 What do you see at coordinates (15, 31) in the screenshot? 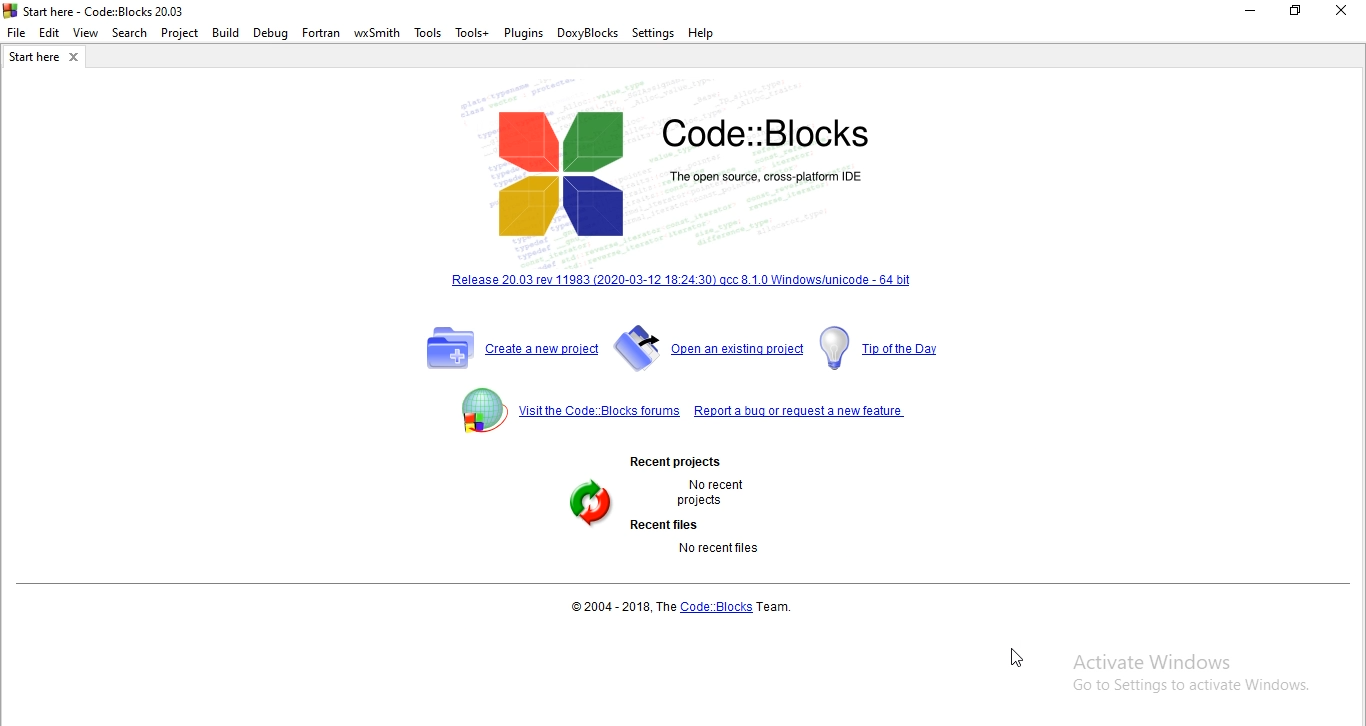
I see `file` at bounding box center [15, 31].